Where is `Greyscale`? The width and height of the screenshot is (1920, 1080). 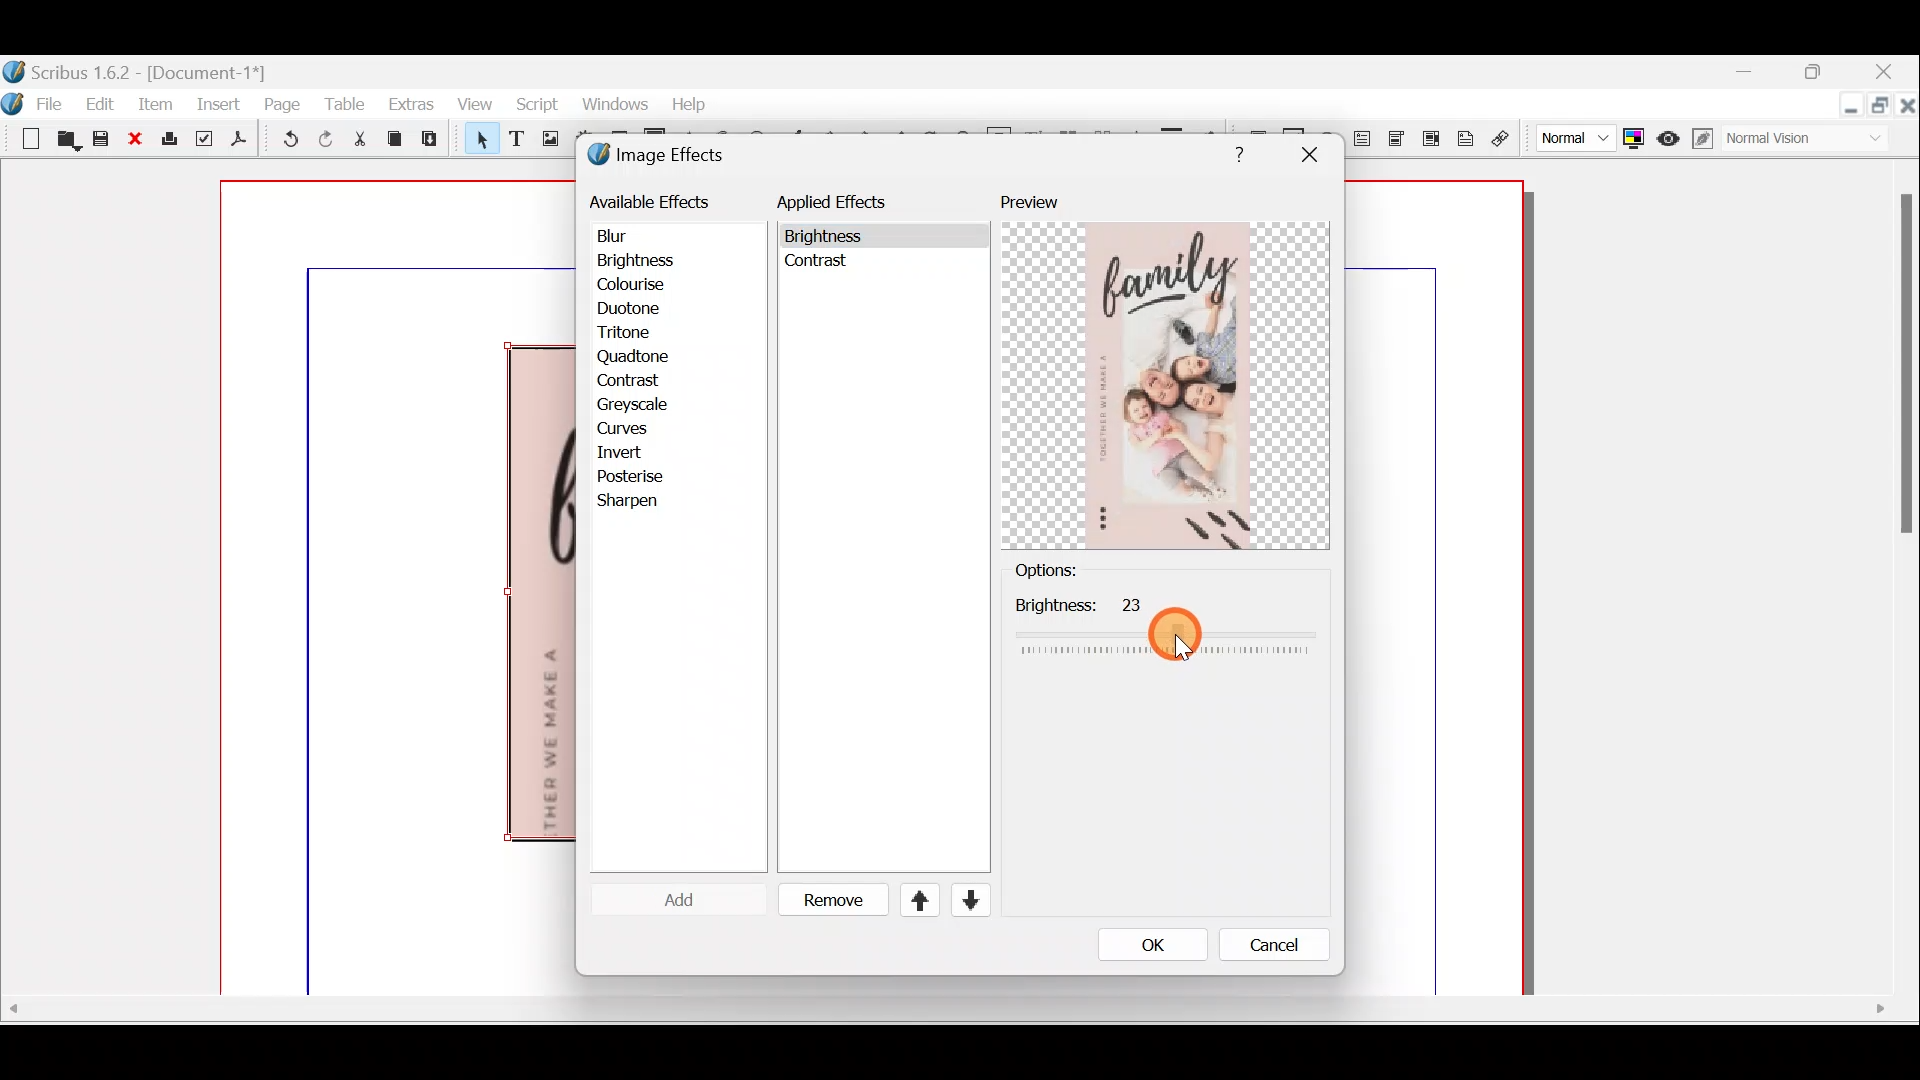 Greyscale is located at coordinates (639, 404).